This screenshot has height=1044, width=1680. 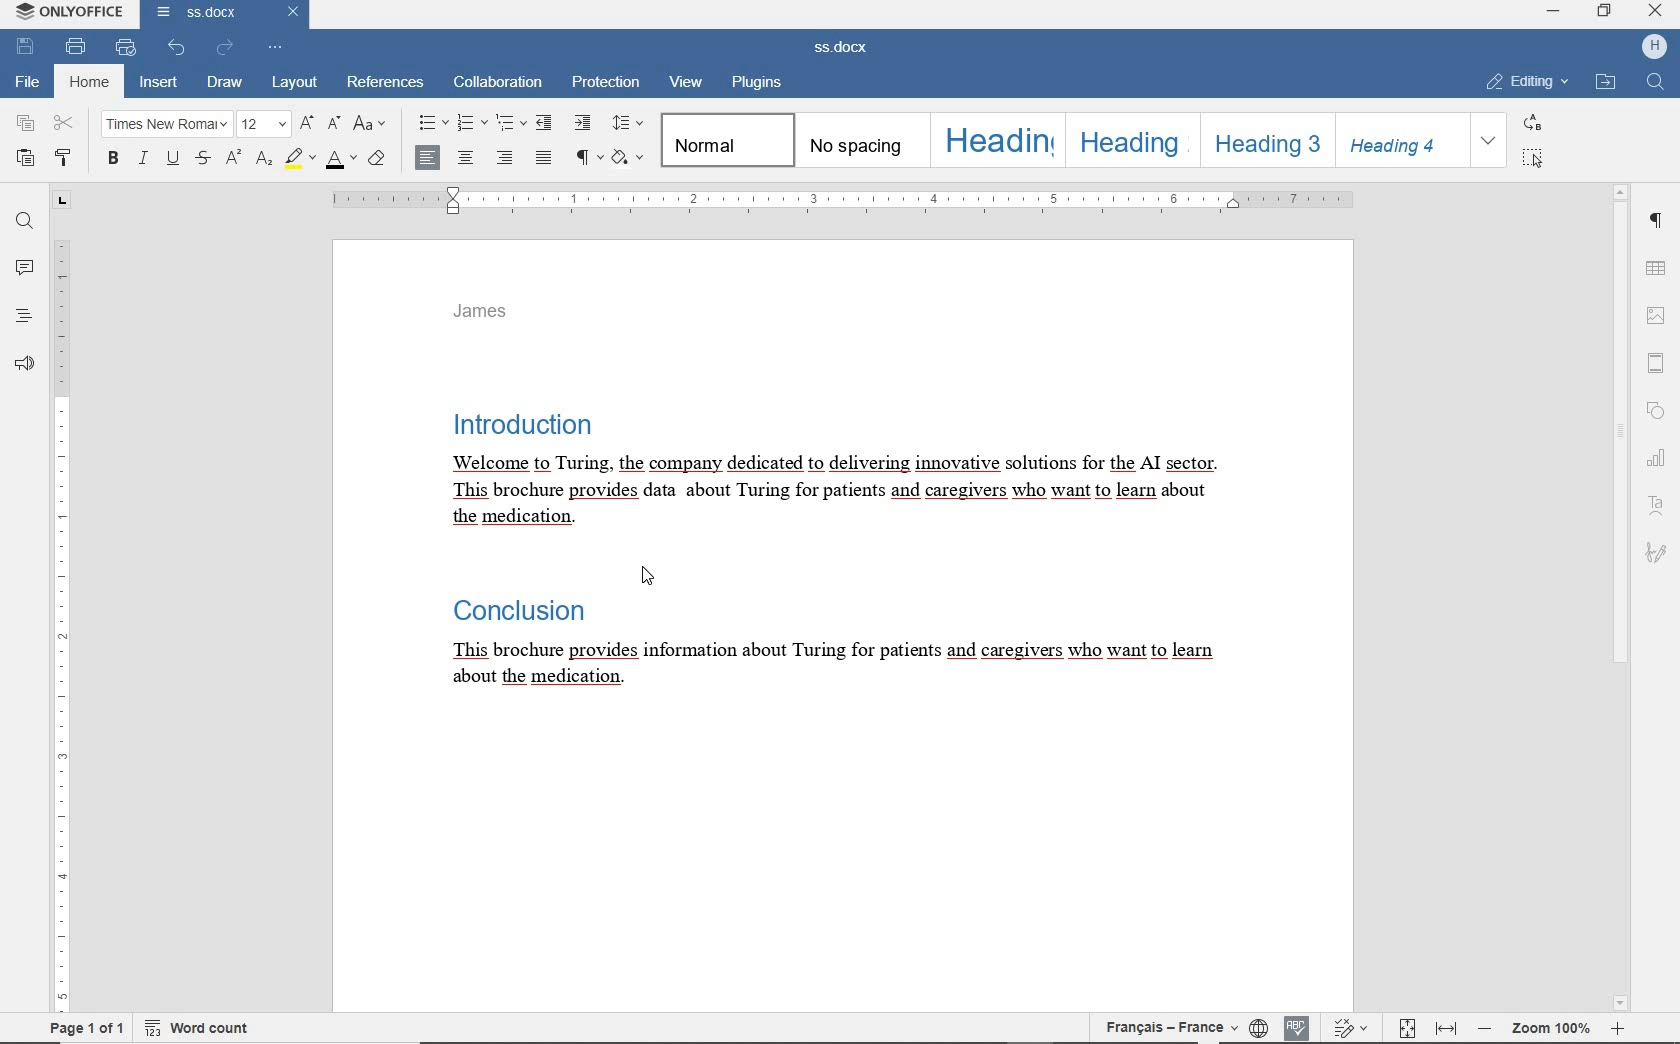 What do you see at coordinates (1131, 140) in the screenshot?
I see `HEADING 2` at bounding box center [1131, 140].